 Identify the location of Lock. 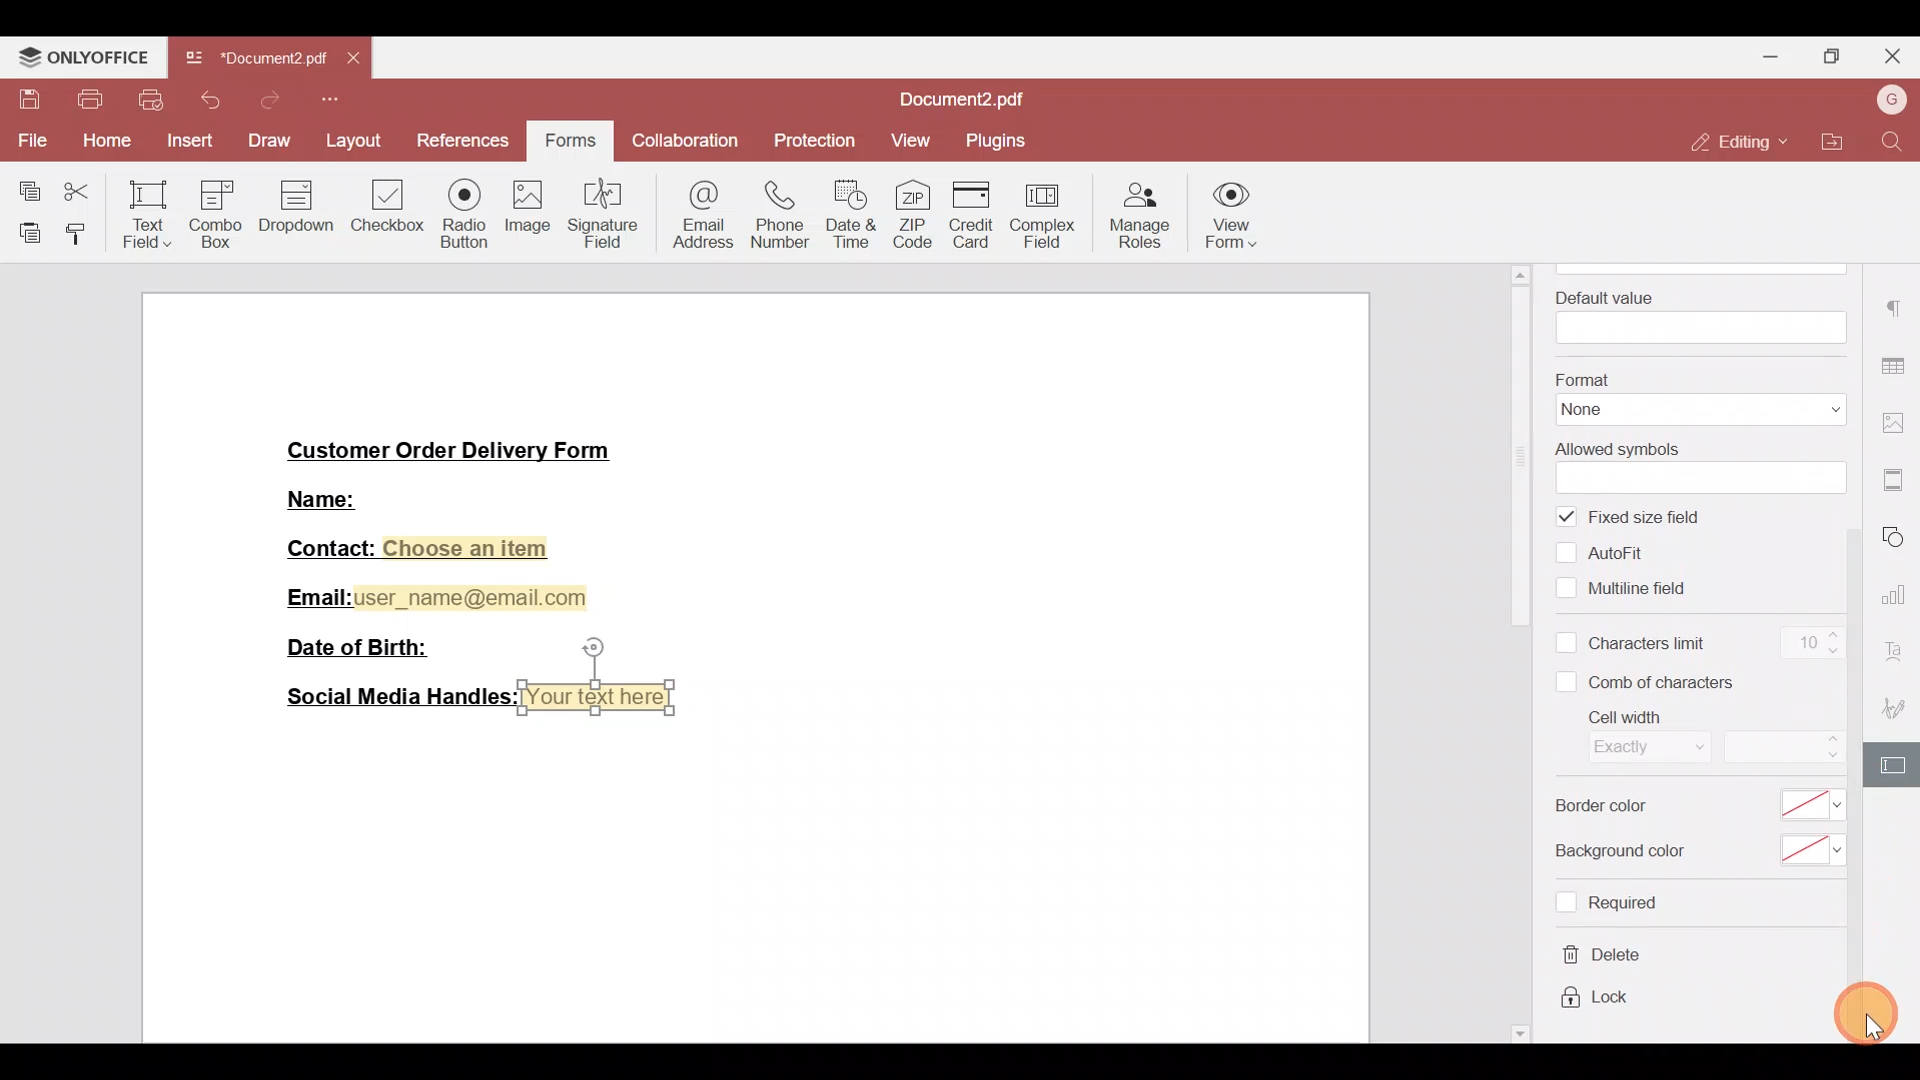
(1597, 1001).